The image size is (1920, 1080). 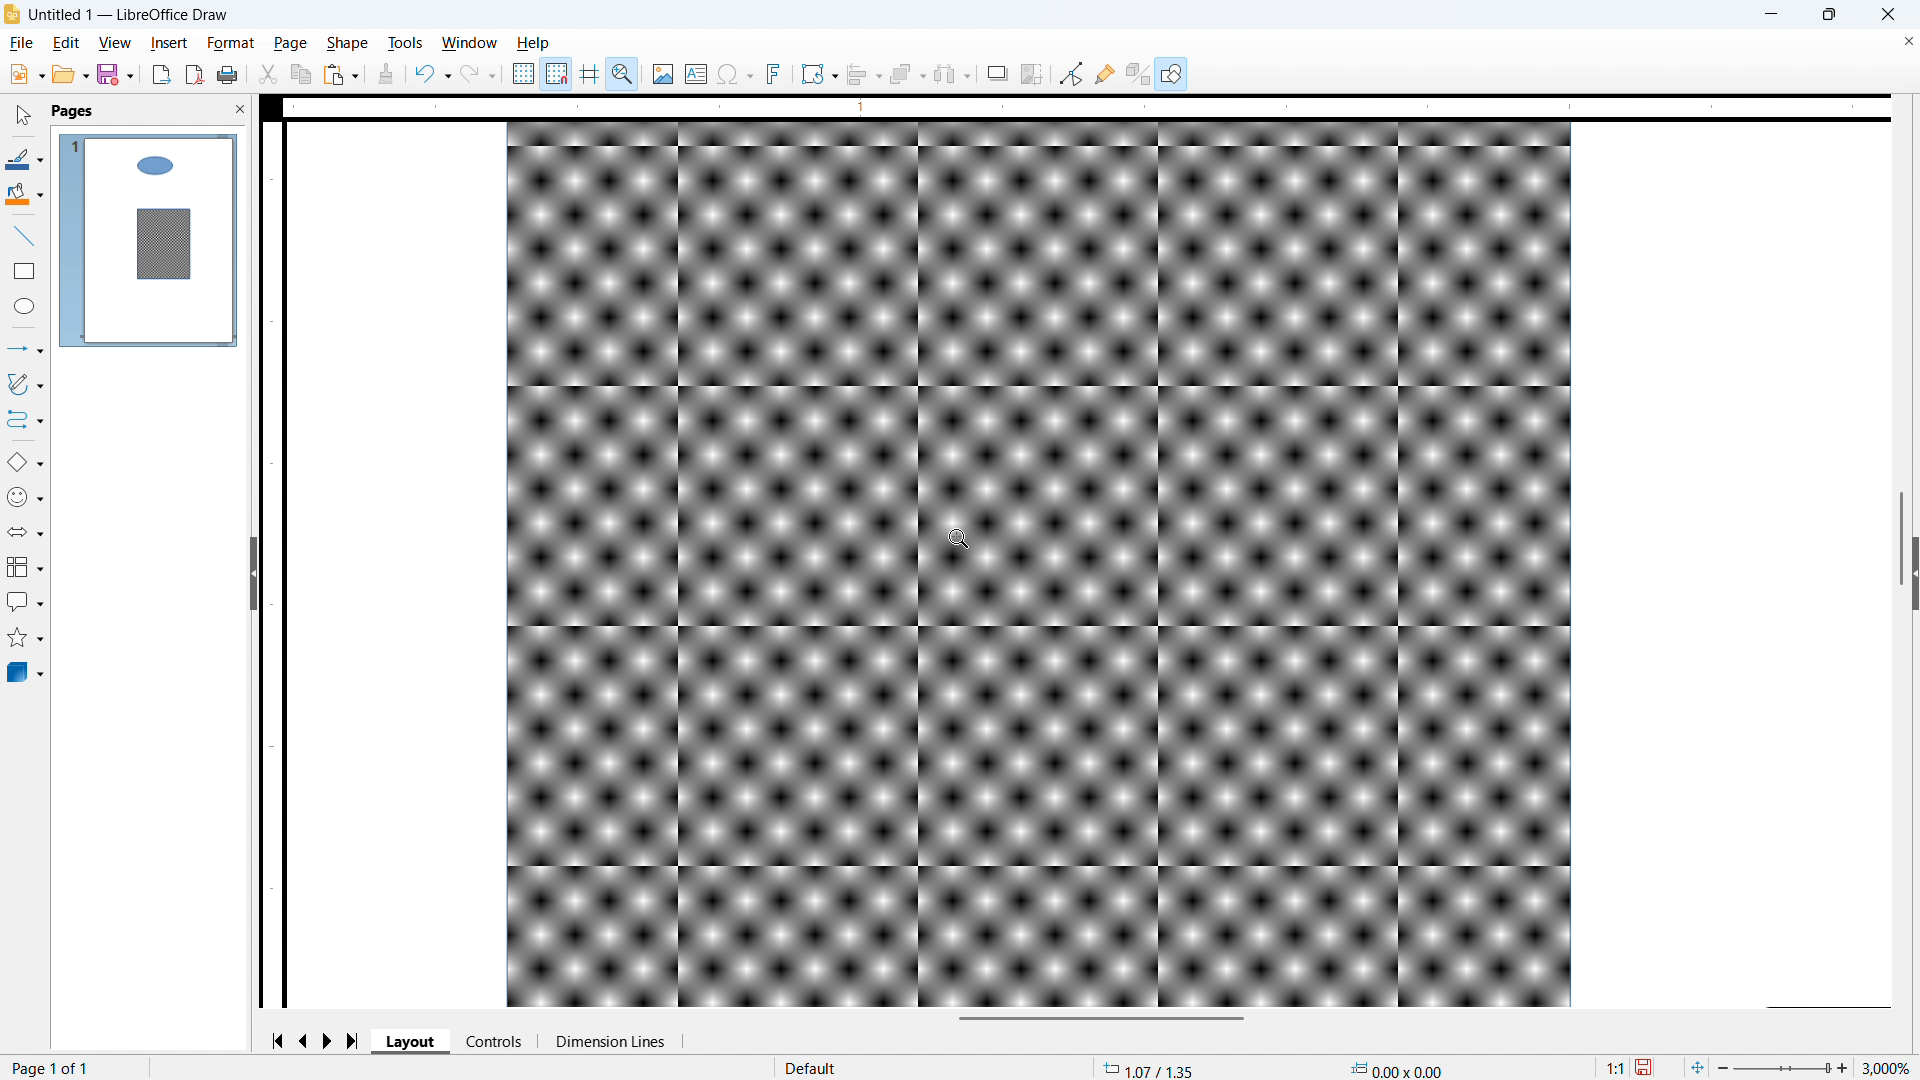 What do you see at coordinates (610, 1041) in the screenshot?
I see `Dimension lines ` at bounding box center [610, 1041].